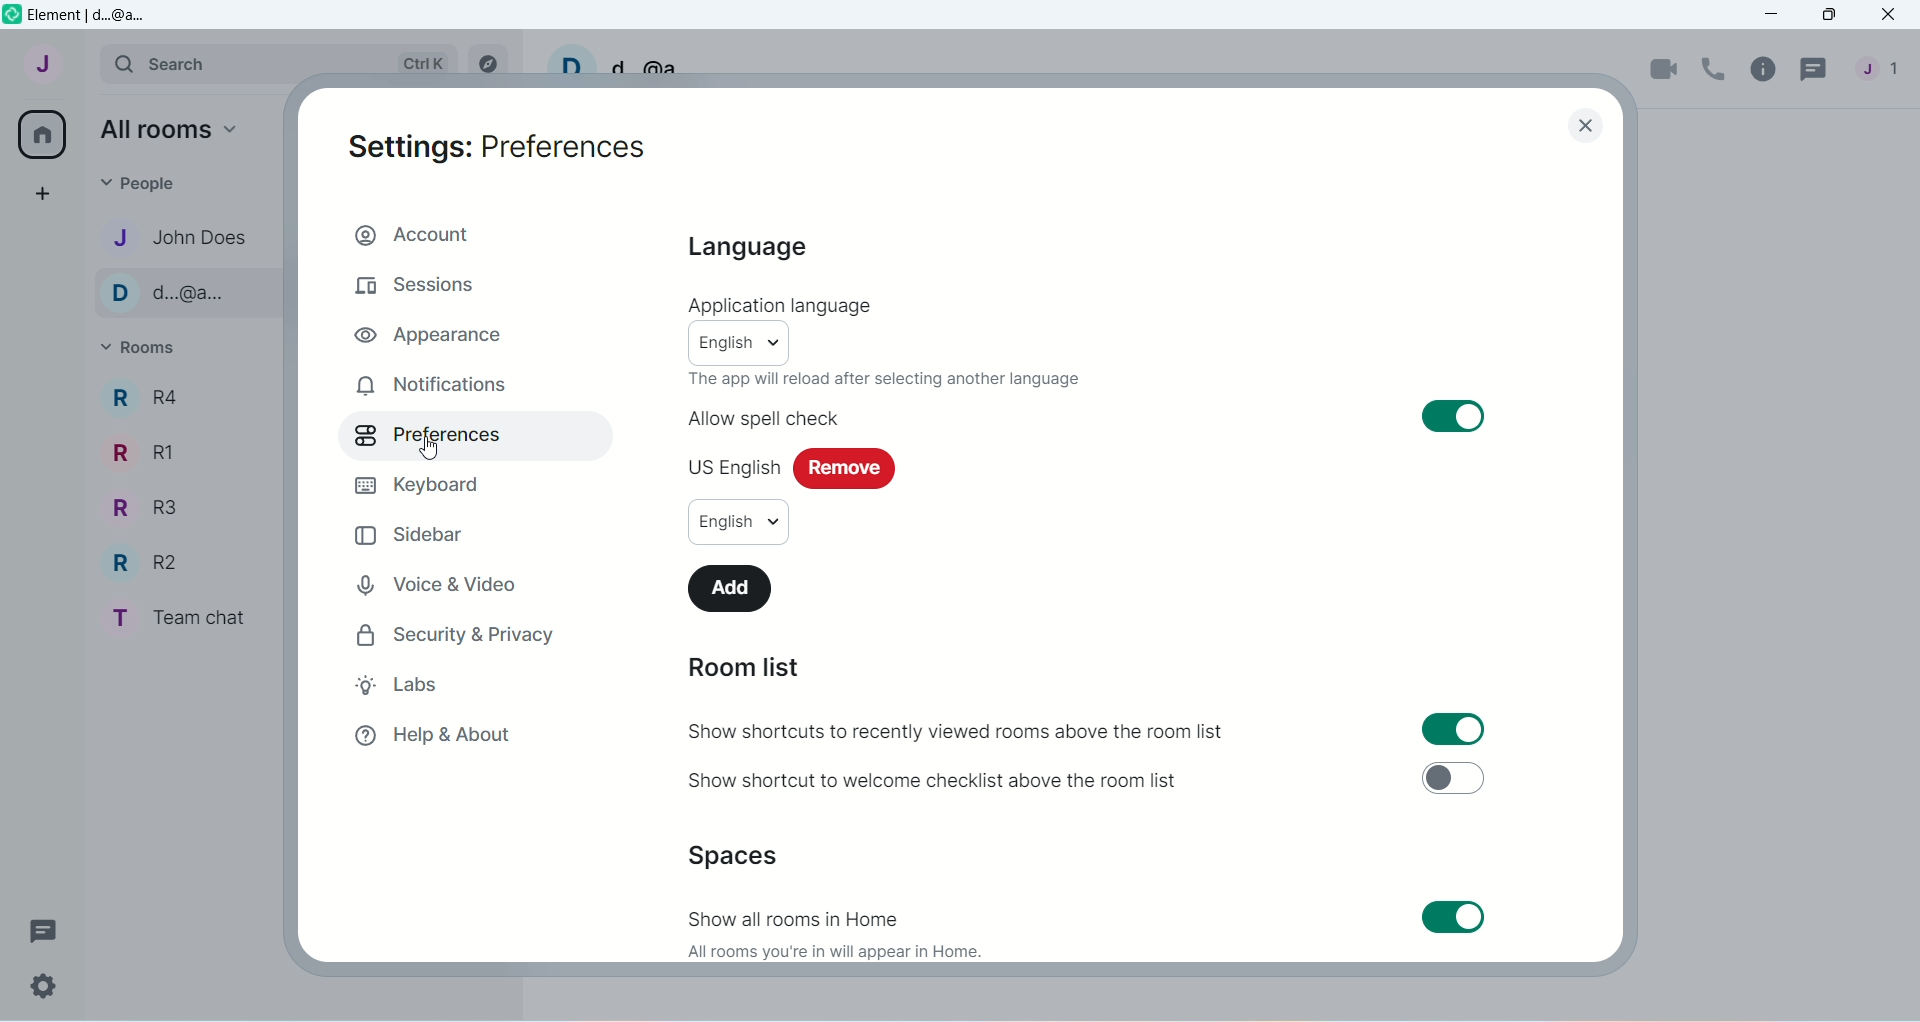 The image size is (1920, 1022). Describe the element at coordinates (46, 984) in the screenshot. I see `Quick settings` at that location.